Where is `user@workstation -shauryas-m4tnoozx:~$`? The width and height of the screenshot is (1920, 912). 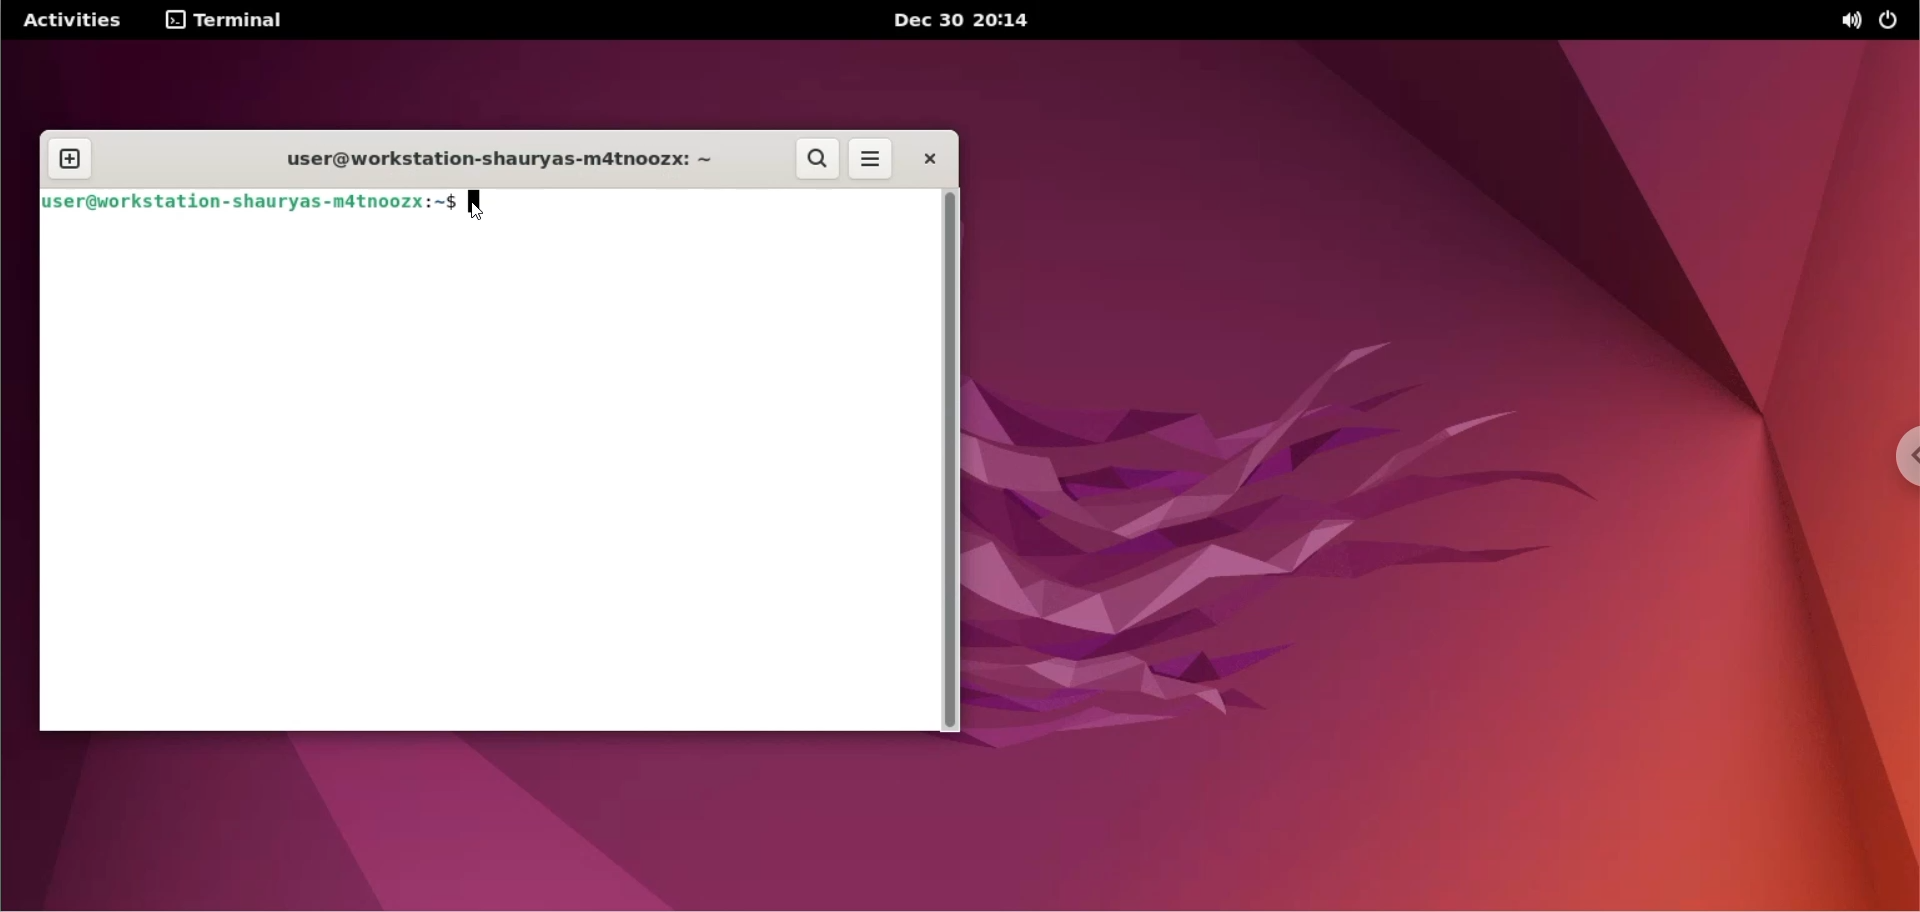
user@workstation -shauryas-m4tnoozx:~$ is located at coordinates (247, 205).